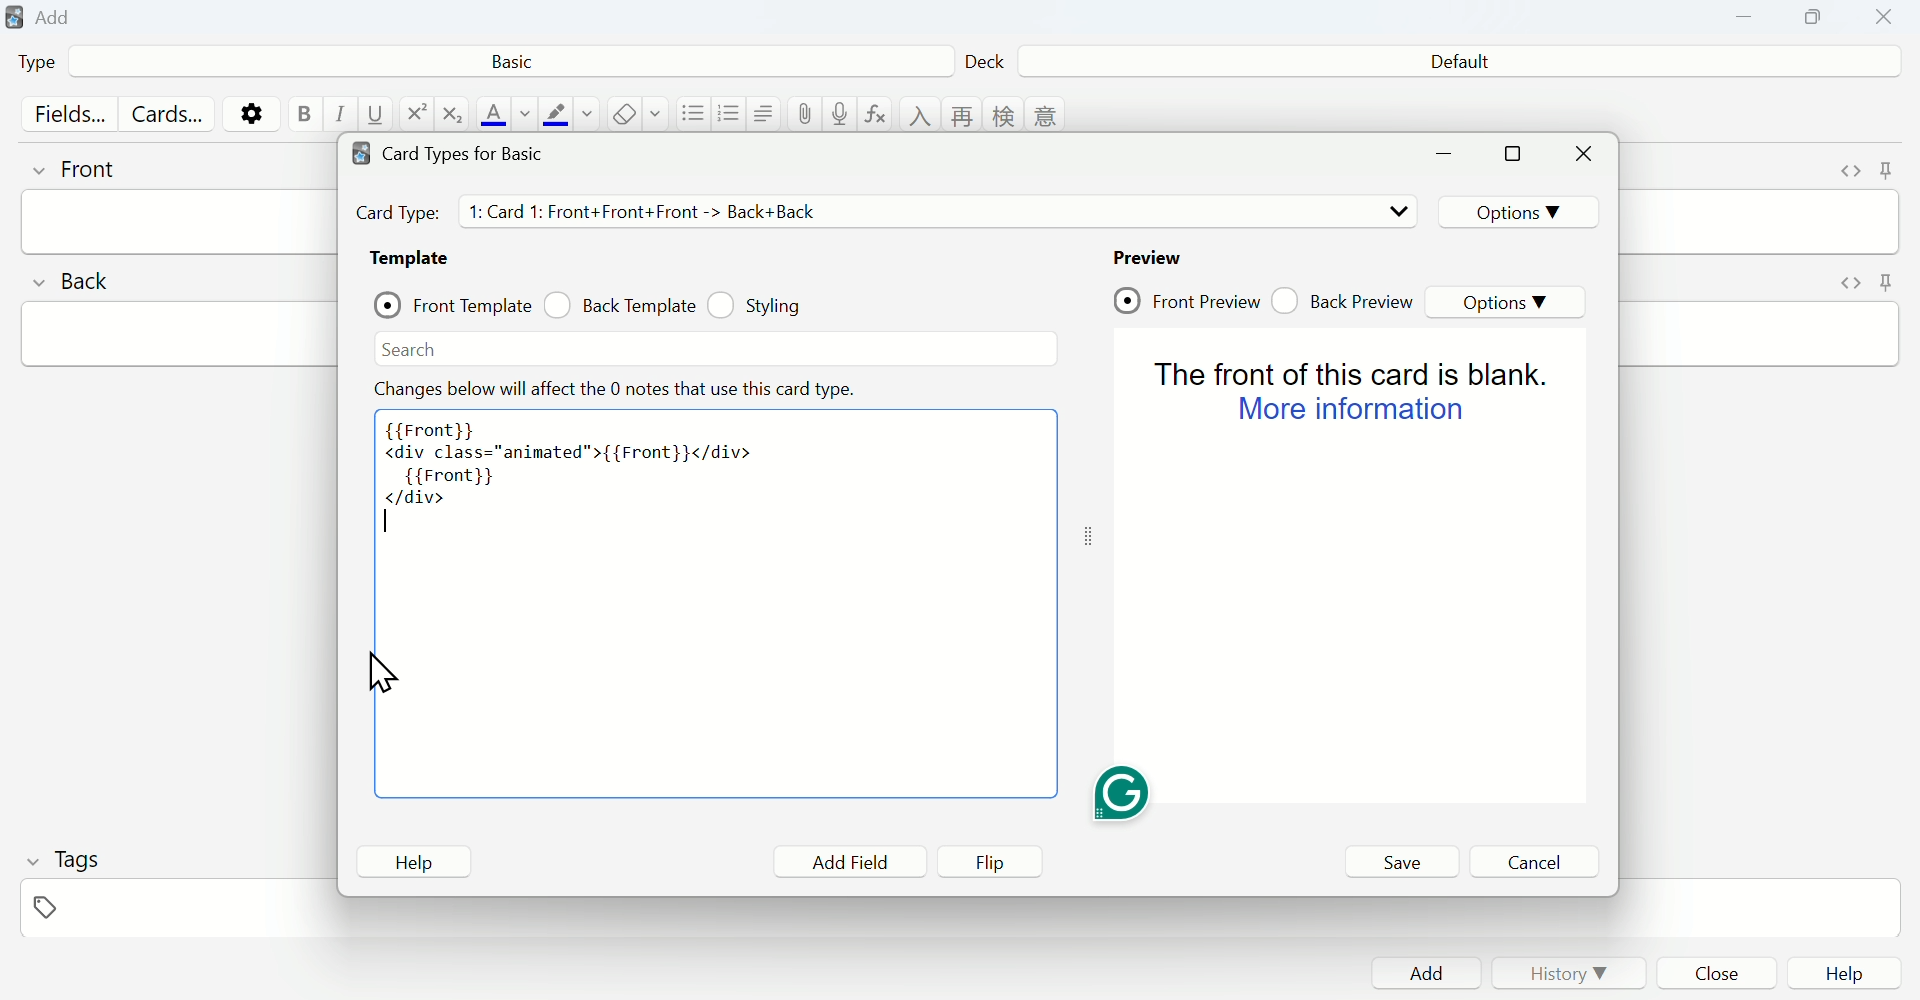 The height and width of the screenshot is (1000, 1920). I want to click on underline text, so click(376, 114).